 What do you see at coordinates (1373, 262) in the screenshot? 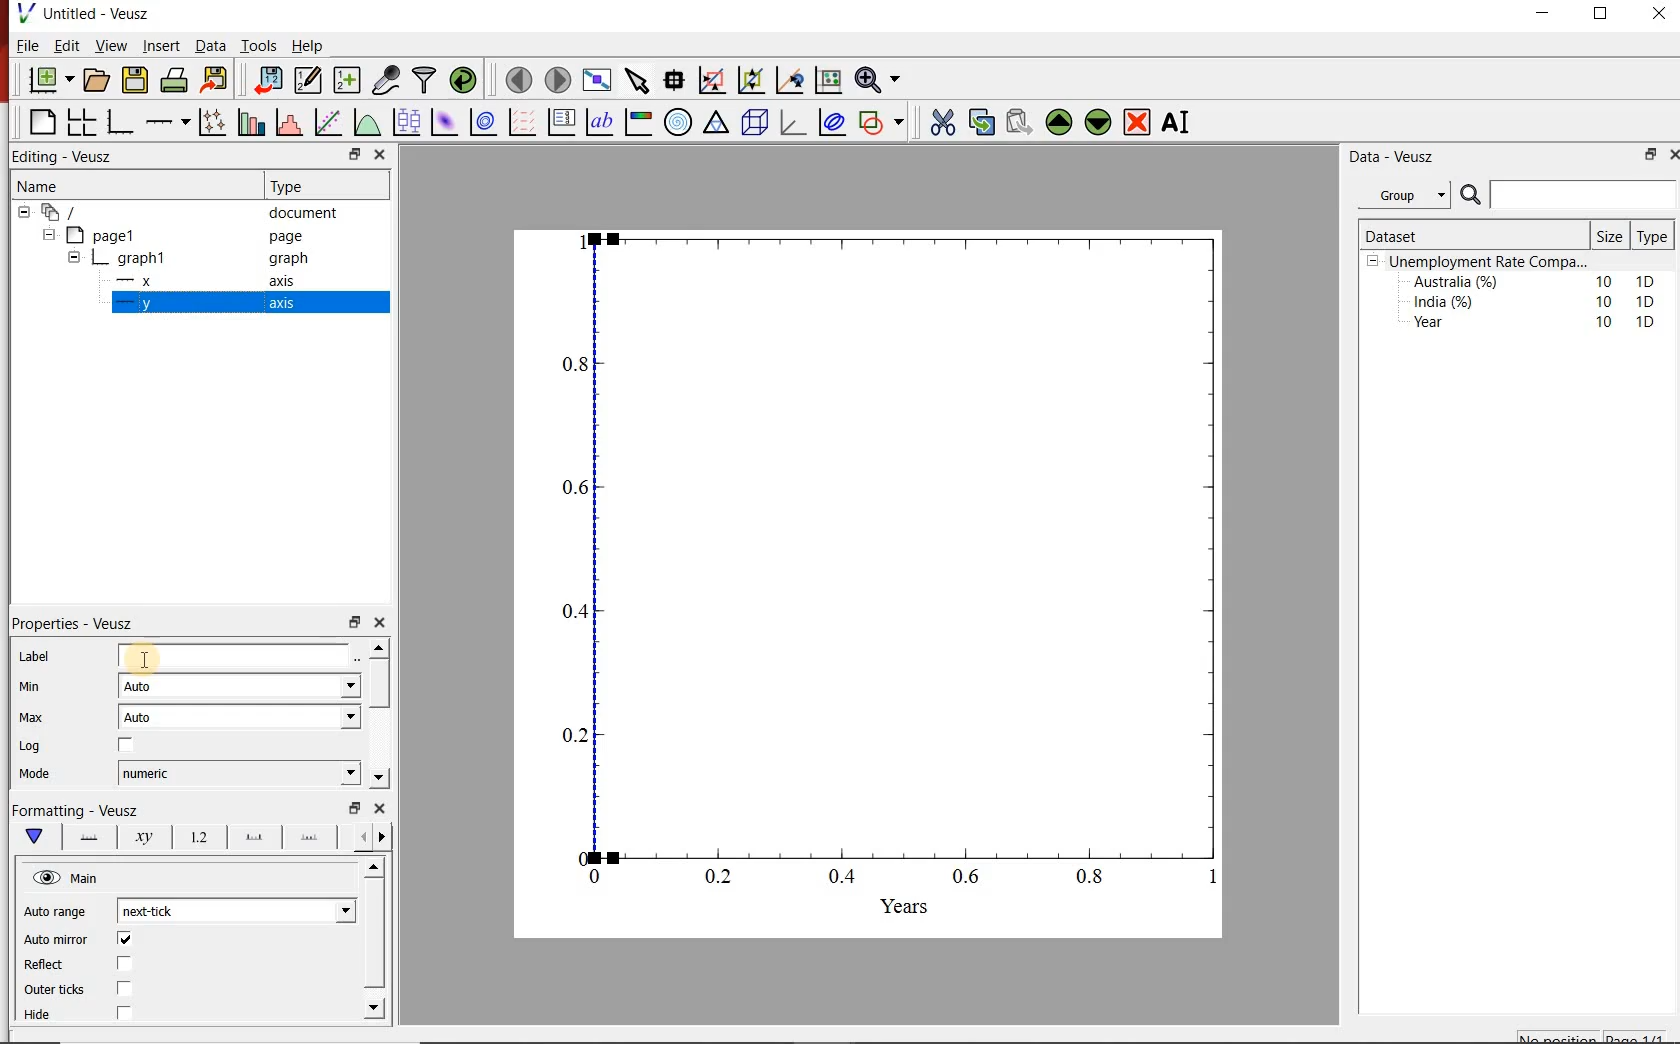
I see `collpase` at bounding box center [1373, 262].